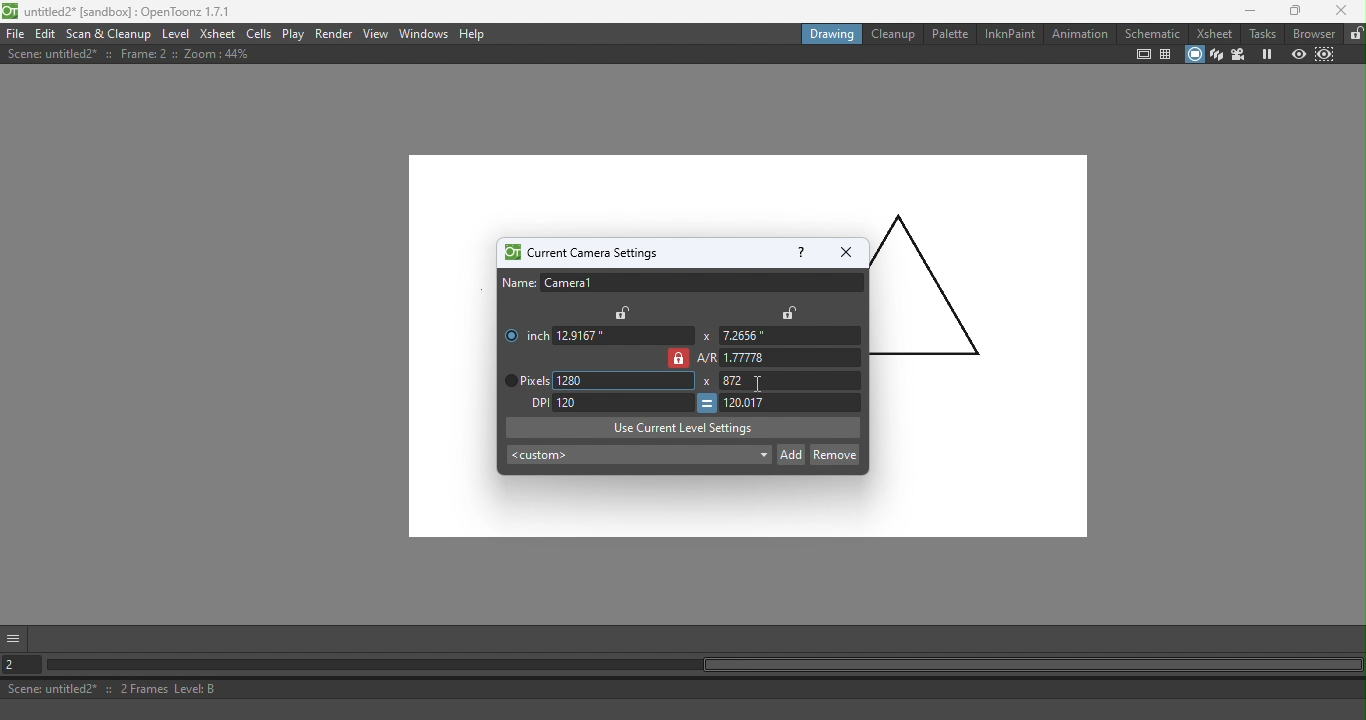  Describe the element at coordinates (1151, 31) in the screenshot. I see `Shematic` at that location.